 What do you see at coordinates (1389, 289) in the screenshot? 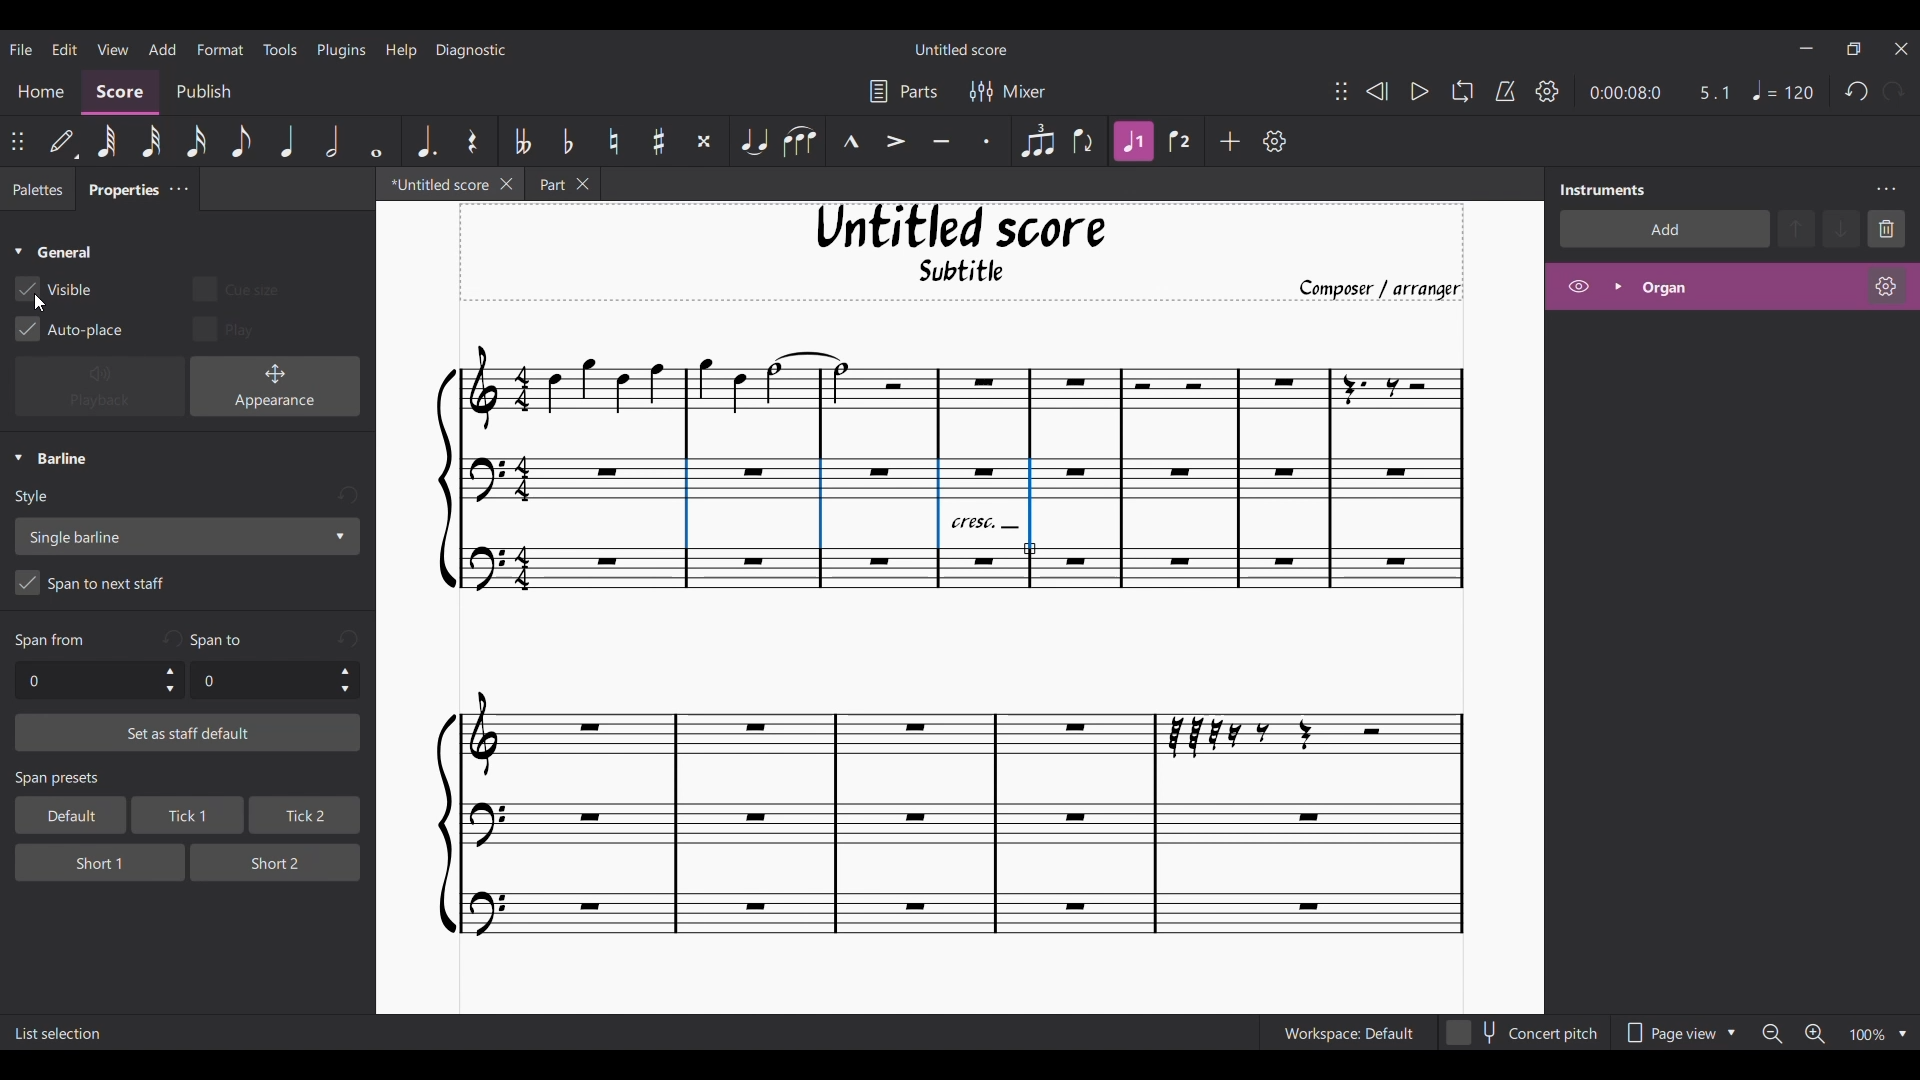
I see `Composer/arranger` at bounding box center [1389, 289].